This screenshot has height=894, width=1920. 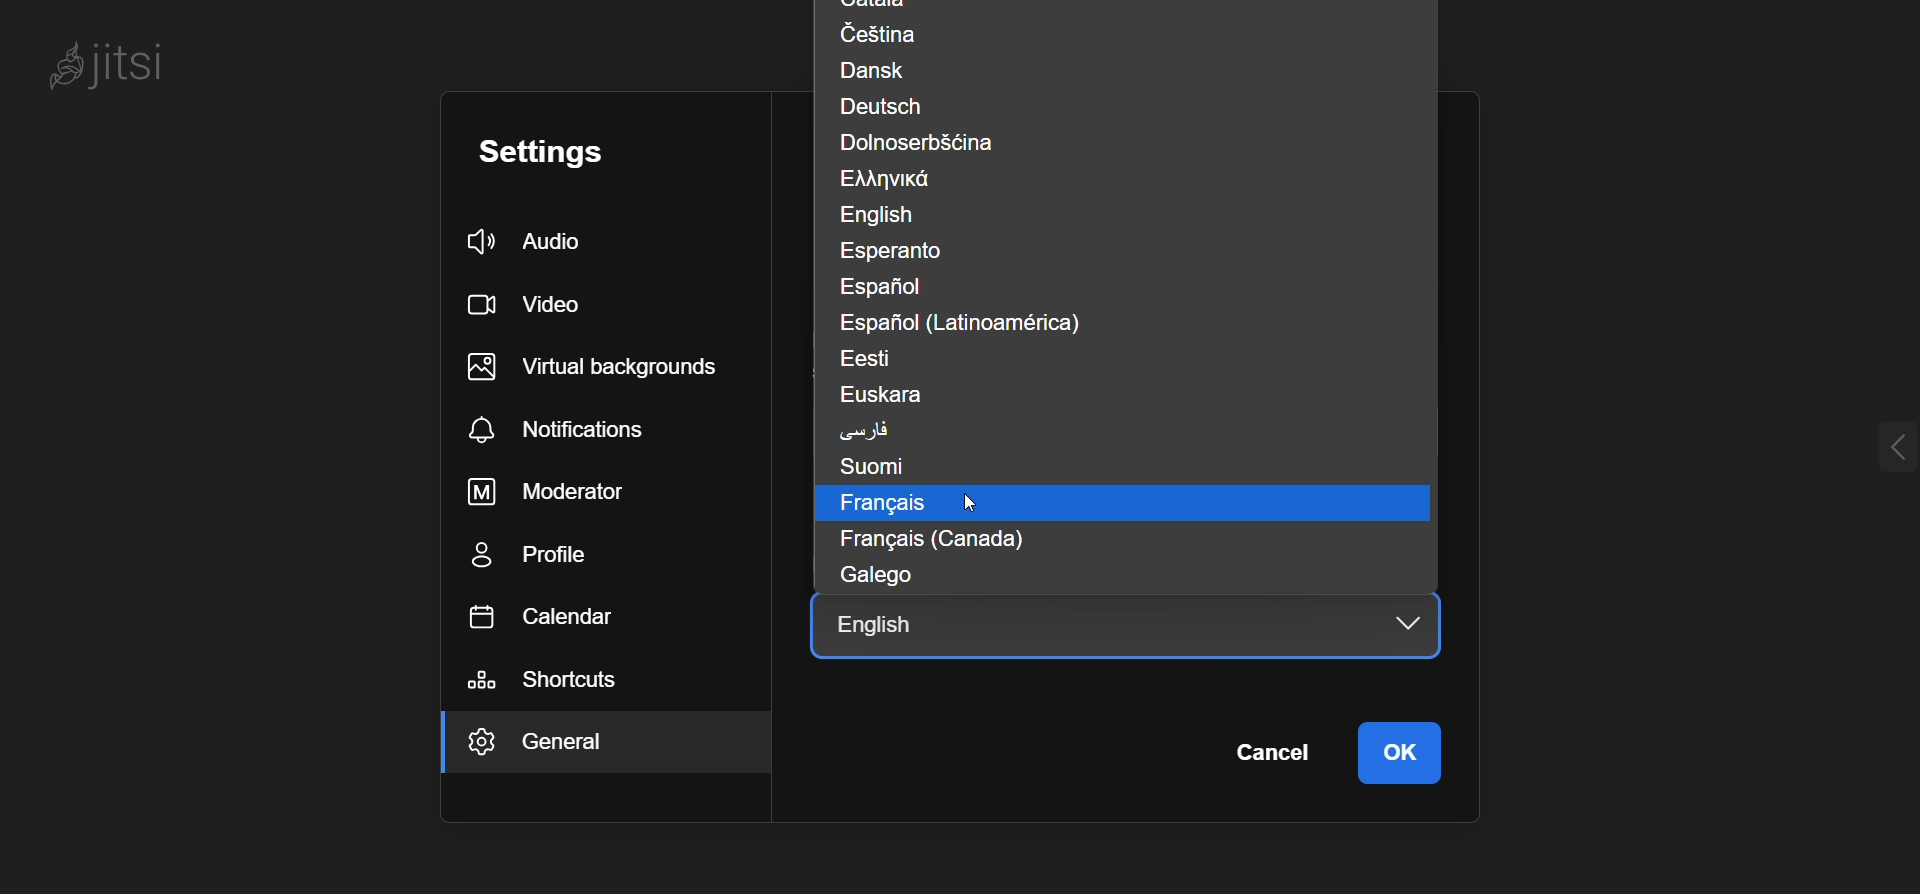 I want to click on Euskara, so click(x=887, y=394).